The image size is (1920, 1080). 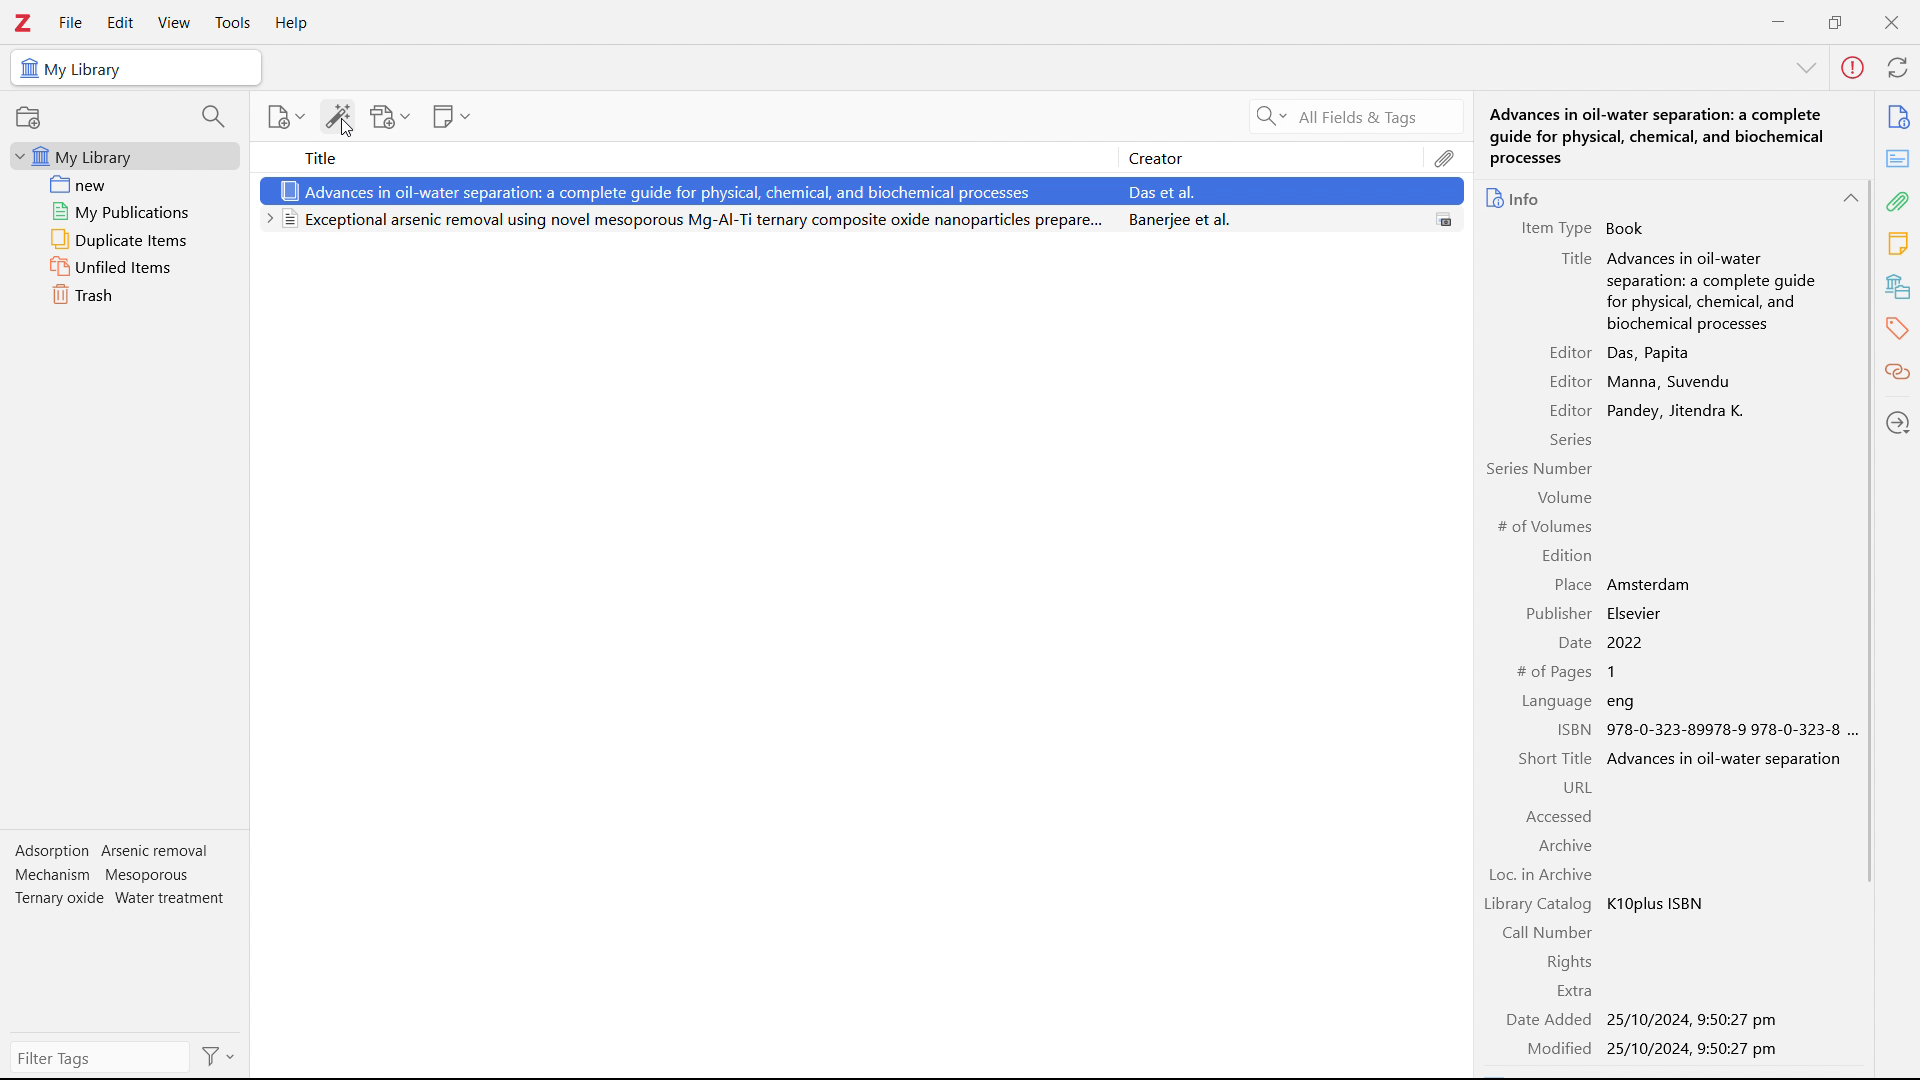 What do you see at coordinates (219, 1056) in the screenshot?
I see `actions` at bounding box center [219, 1056].